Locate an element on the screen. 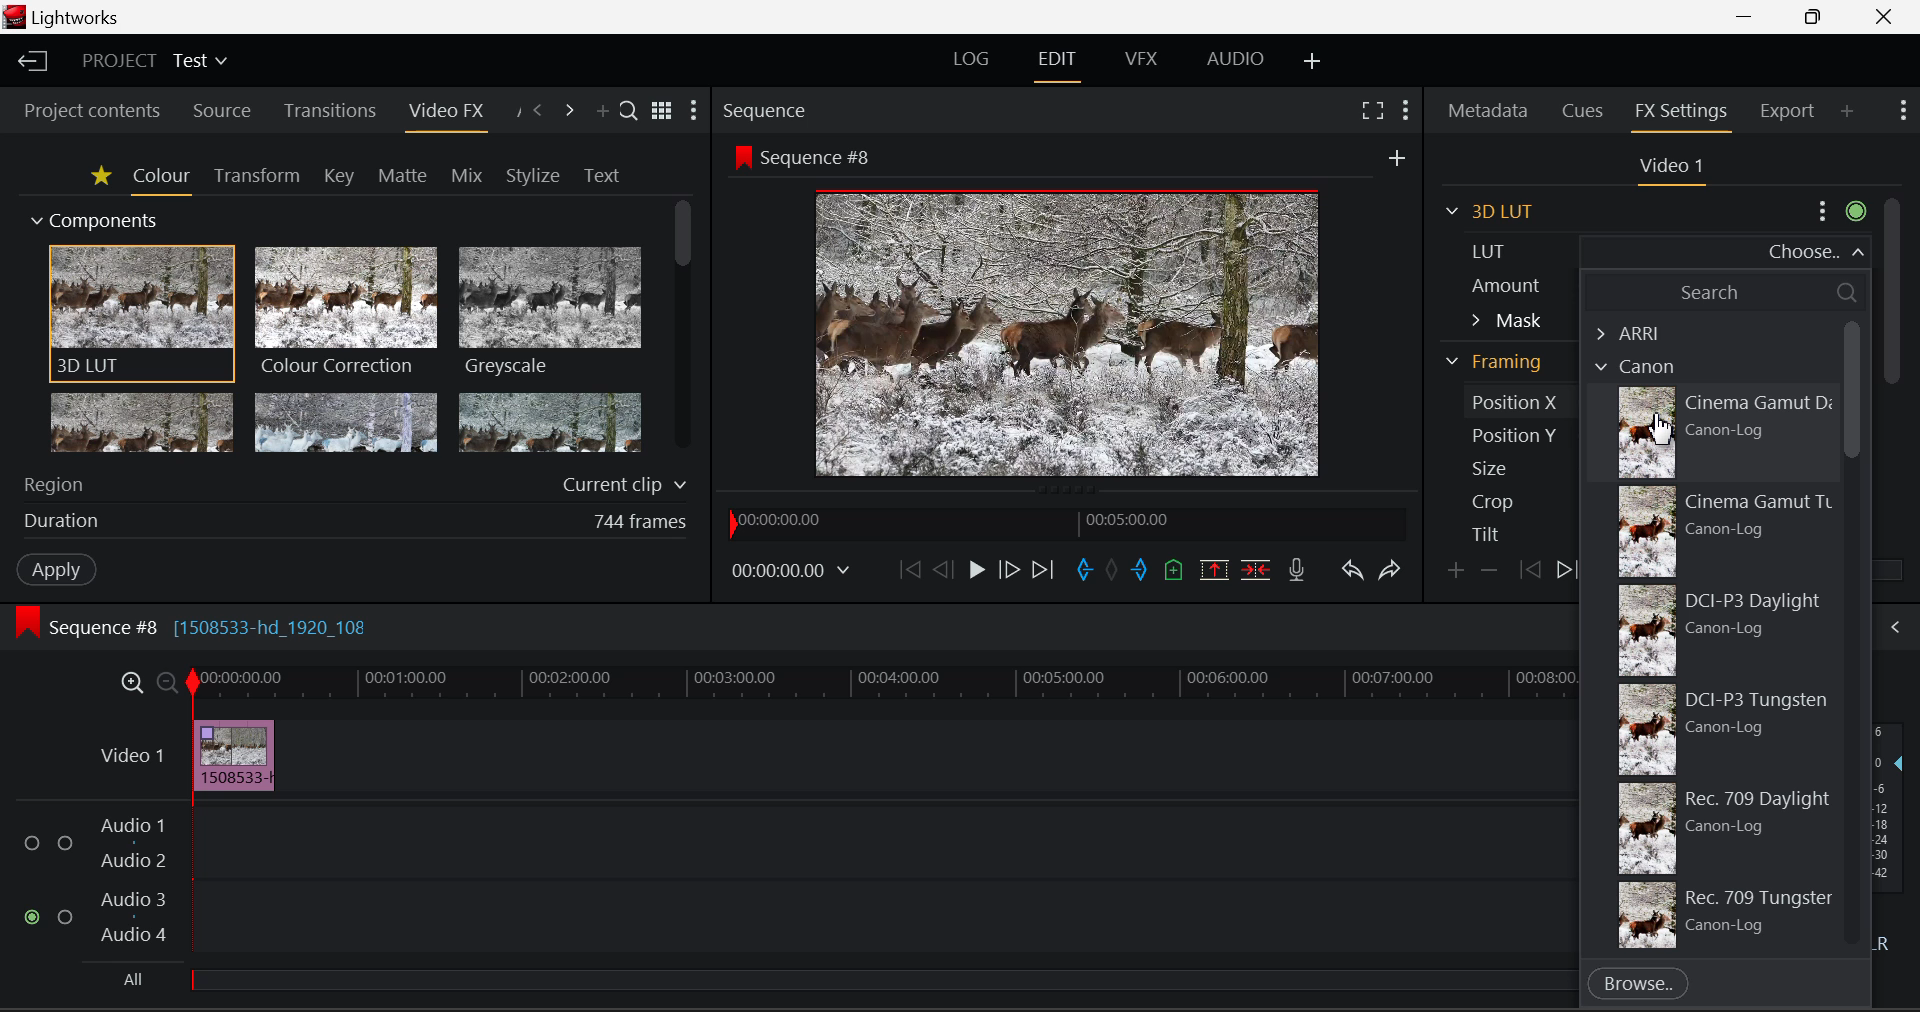 This screenshot has width=1920, height=1012. DCI-P3 Tungsten is located at coordinates (1706, 732).